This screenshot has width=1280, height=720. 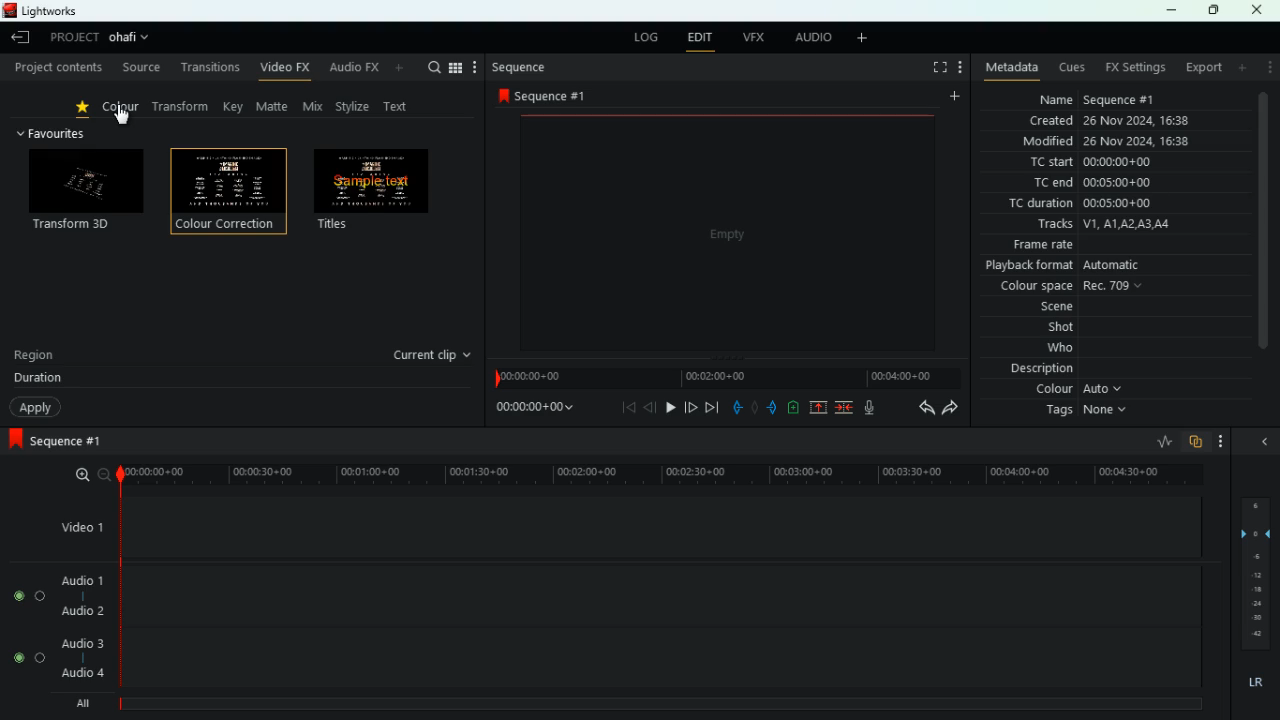 What do you see at coordinates (1262, 10) in the screenshot?
I see `close` at bounding box center [1262, 10].